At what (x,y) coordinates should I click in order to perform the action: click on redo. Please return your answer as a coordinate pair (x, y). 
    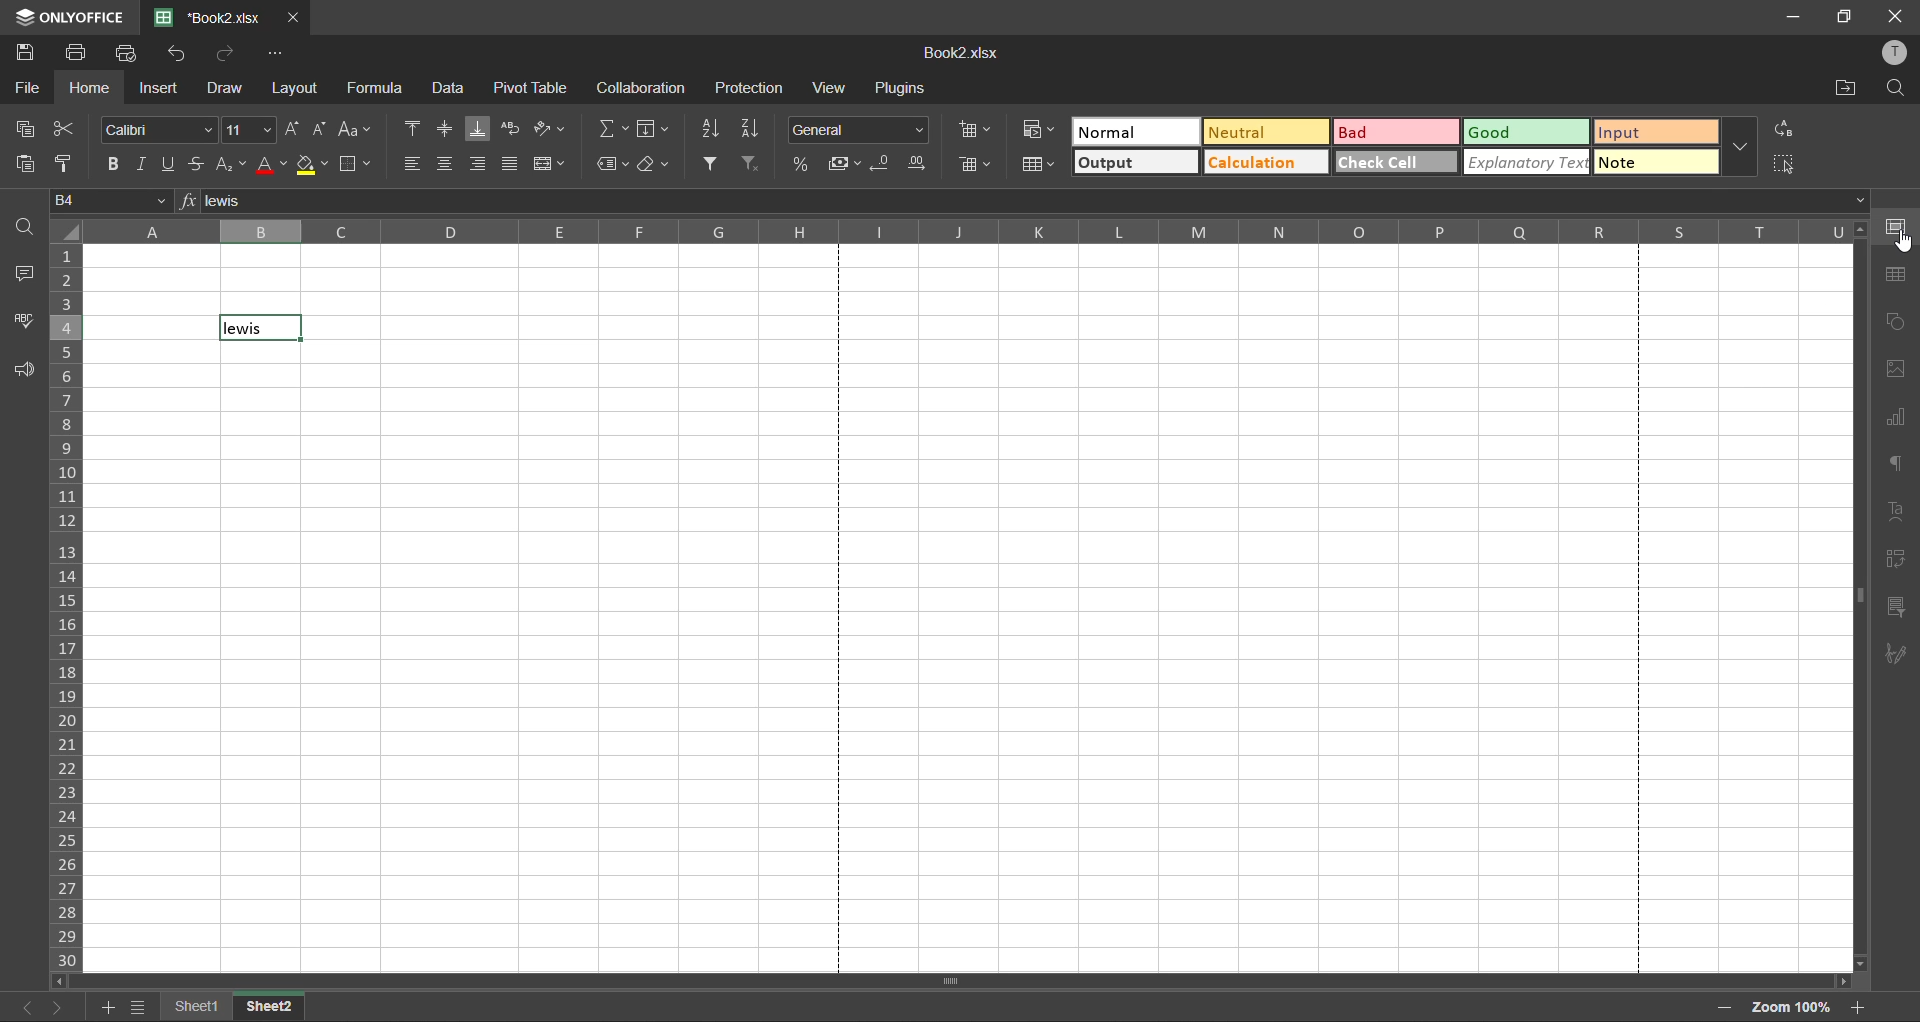
    Looking at the image, I should click on (229, 54).